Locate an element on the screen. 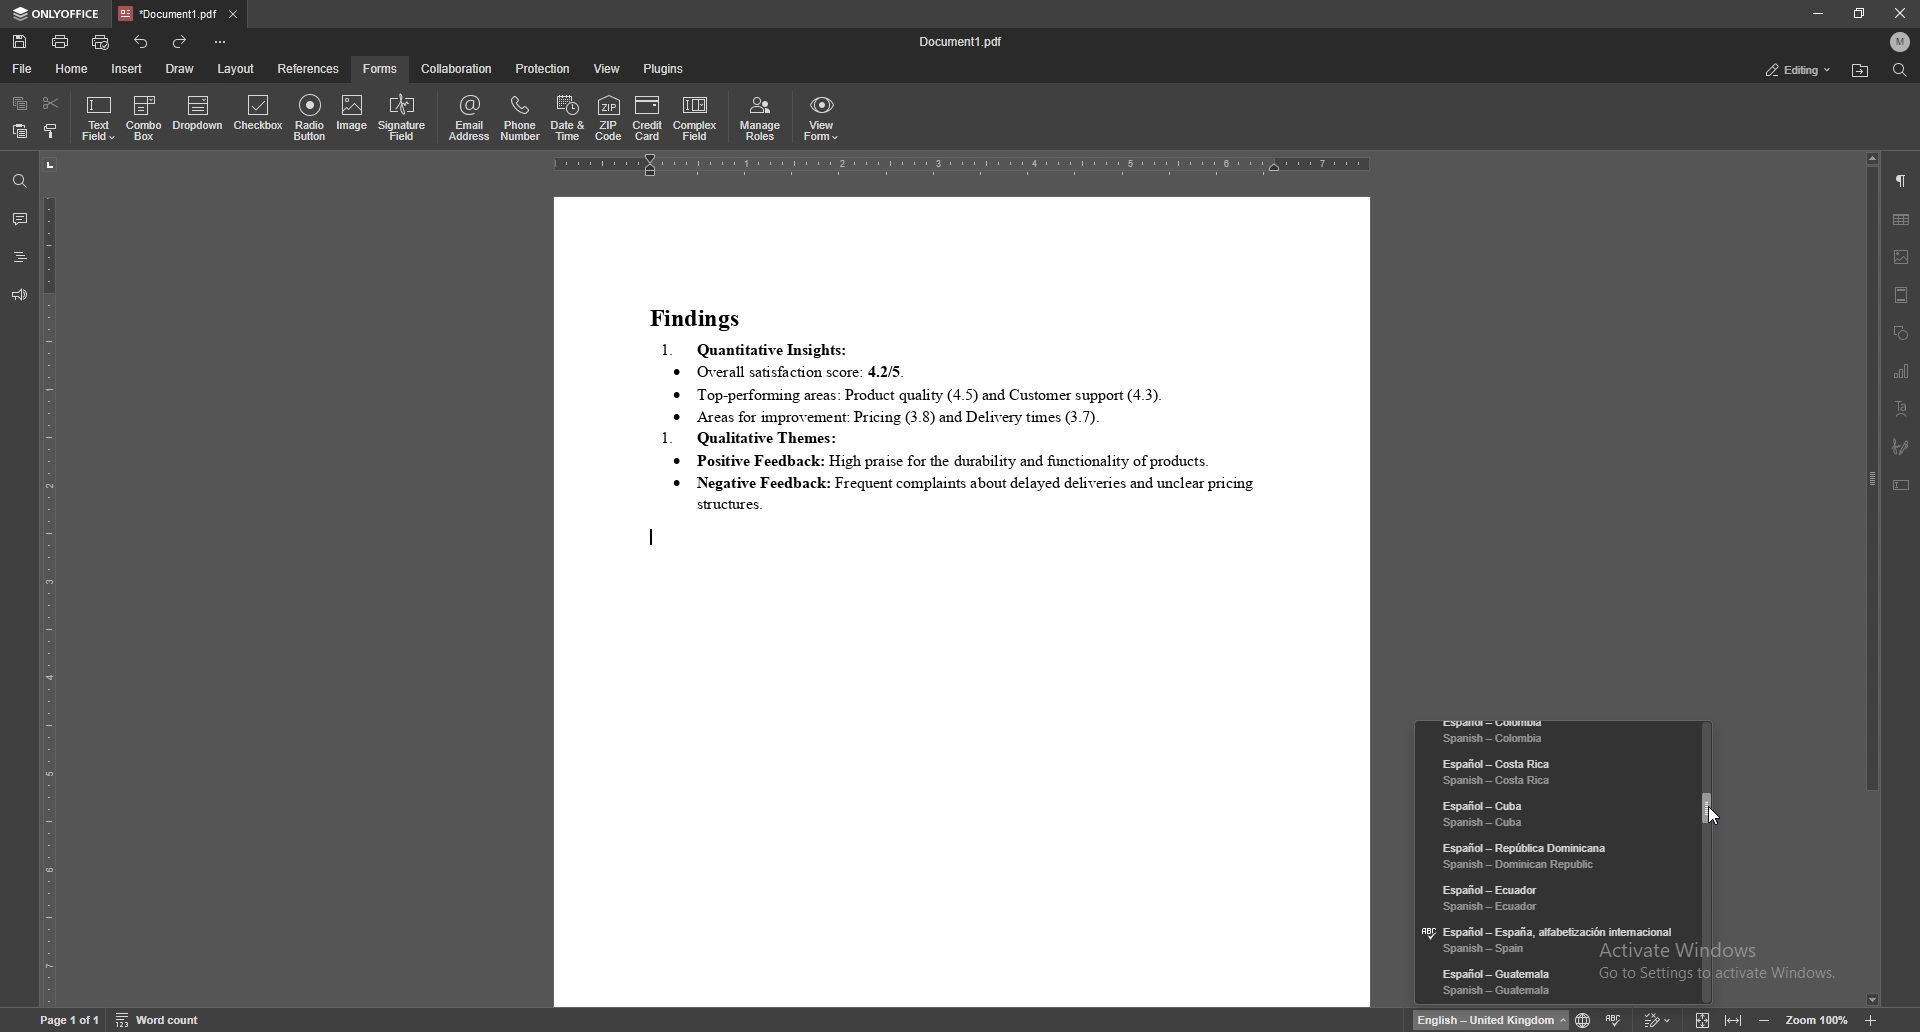  complex field is located at coordinates (698, 119).